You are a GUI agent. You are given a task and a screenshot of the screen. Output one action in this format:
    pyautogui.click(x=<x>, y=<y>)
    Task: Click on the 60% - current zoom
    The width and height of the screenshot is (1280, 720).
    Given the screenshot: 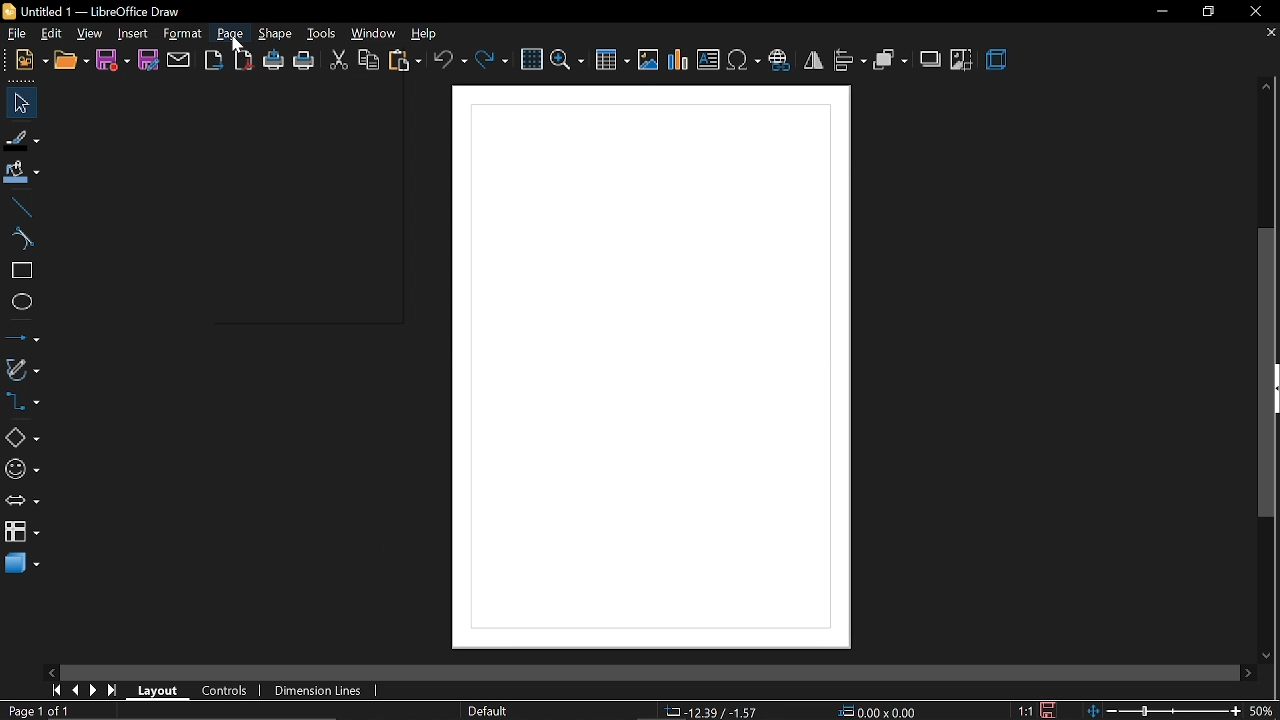 What is the action you would take?
    pyautogui.click(x=1265, y=708)
    